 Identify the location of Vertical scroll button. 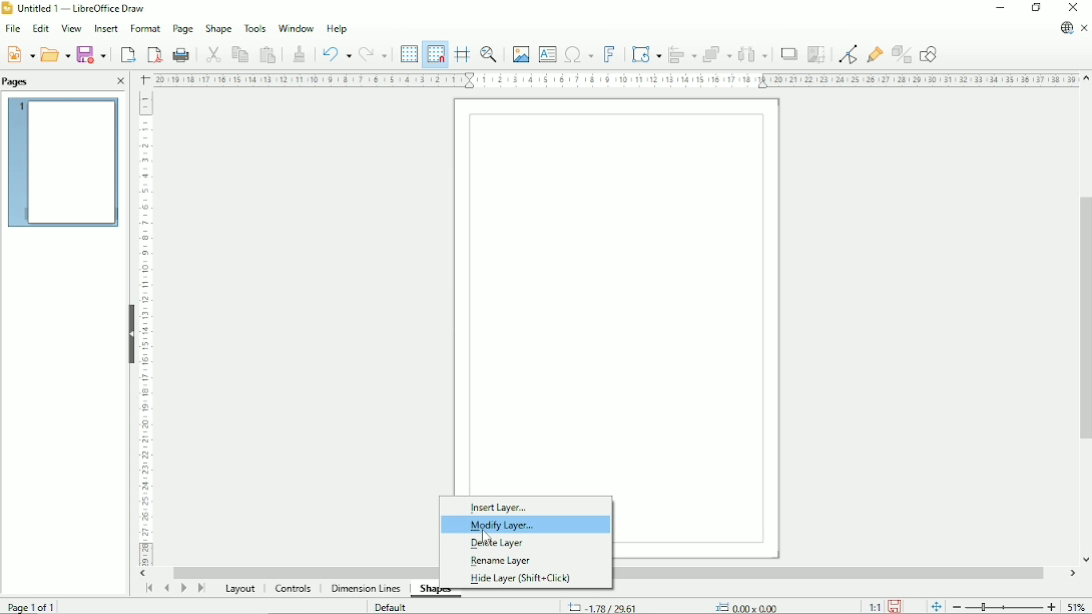
(1084, 559).